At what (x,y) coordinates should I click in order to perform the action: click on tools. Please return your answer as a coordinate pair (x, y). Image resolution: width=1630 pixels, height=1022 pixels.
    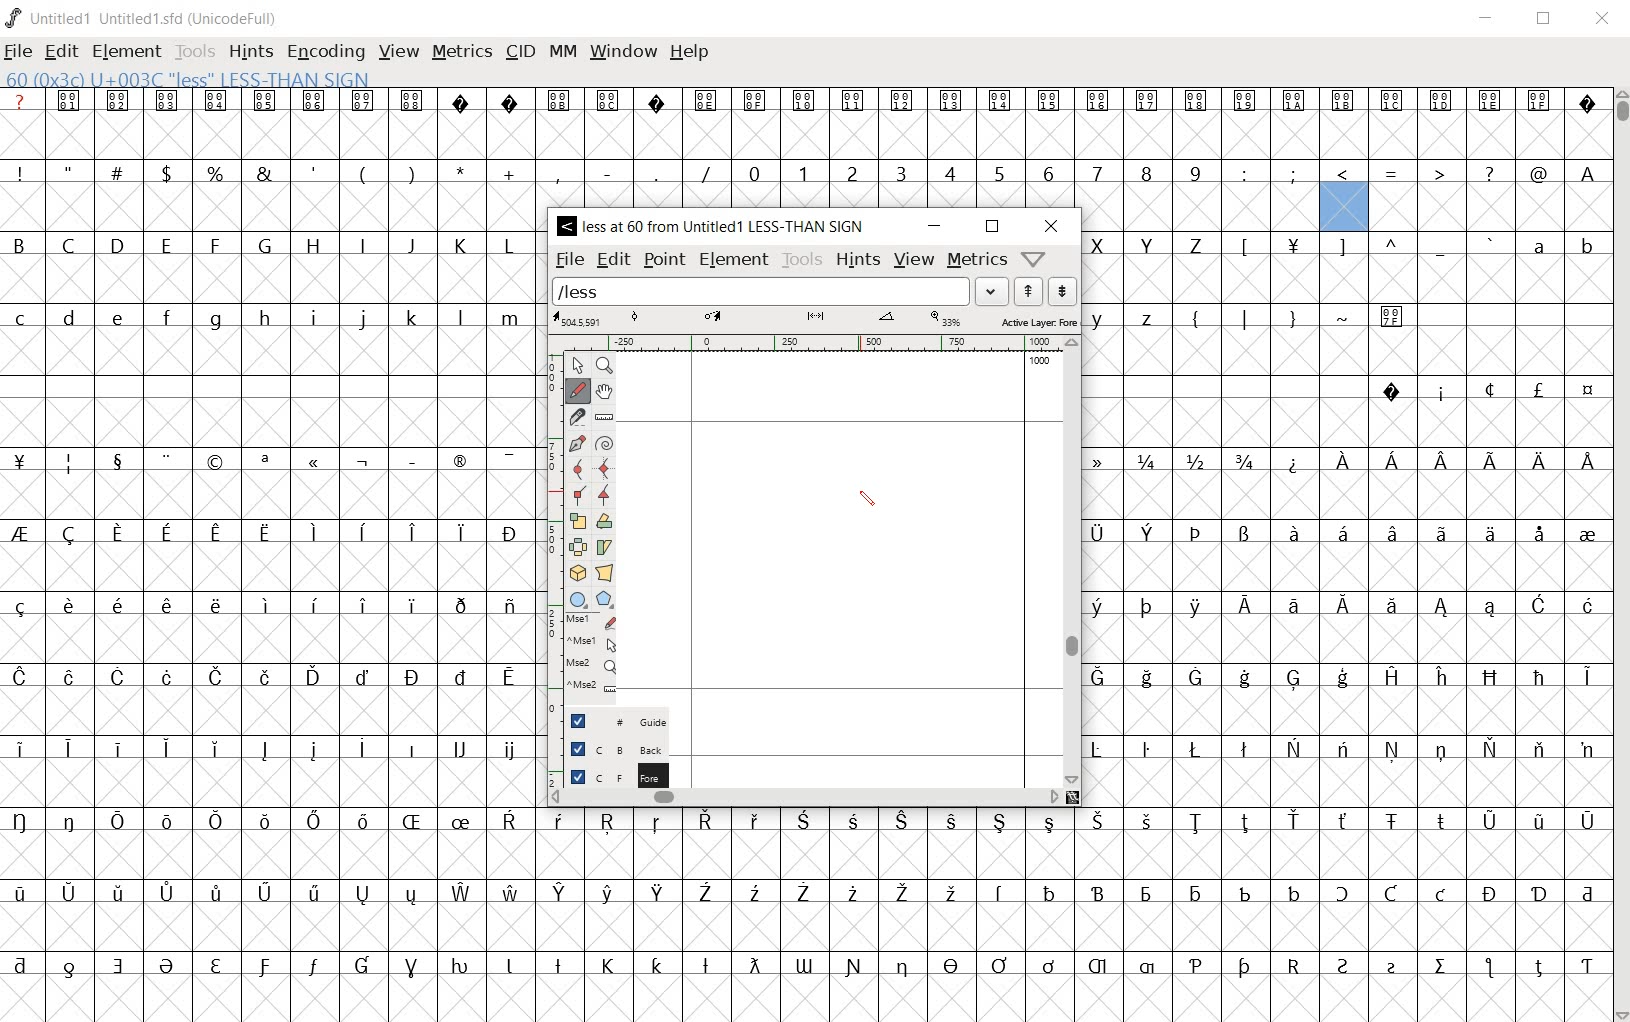
    Looking at the image, I should click on (802, 261).